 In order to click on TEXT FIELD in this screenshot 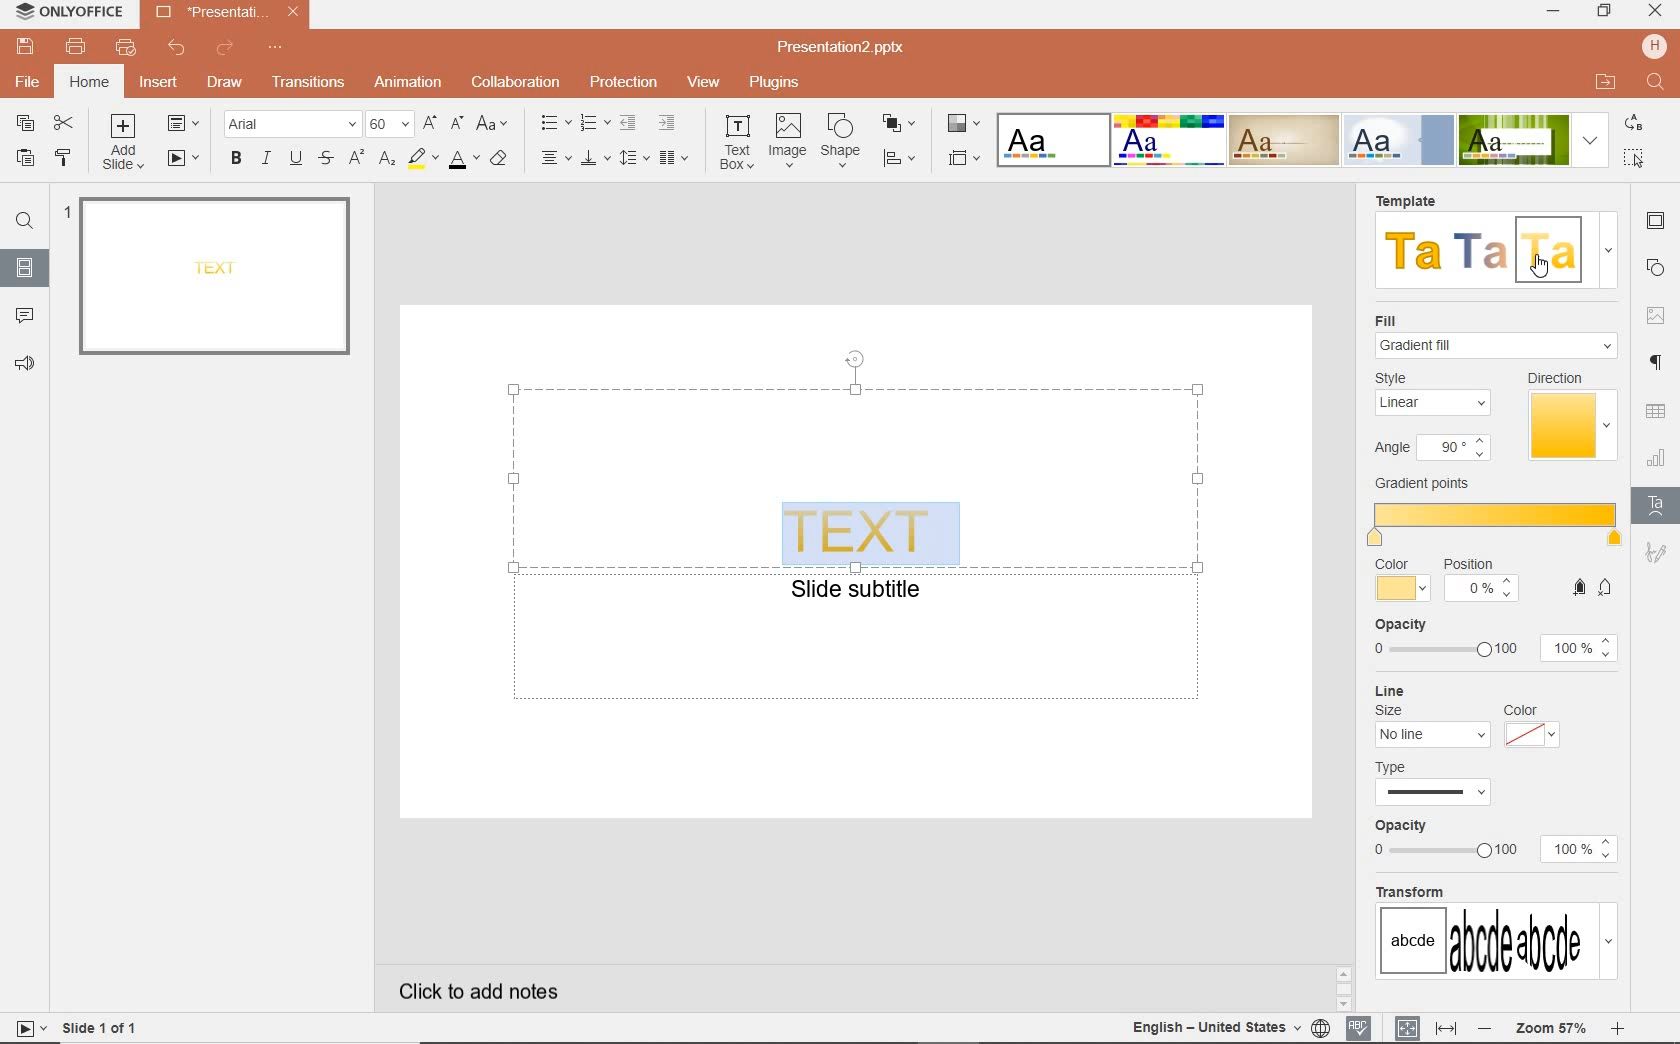, I will do `click(855, 478)`.